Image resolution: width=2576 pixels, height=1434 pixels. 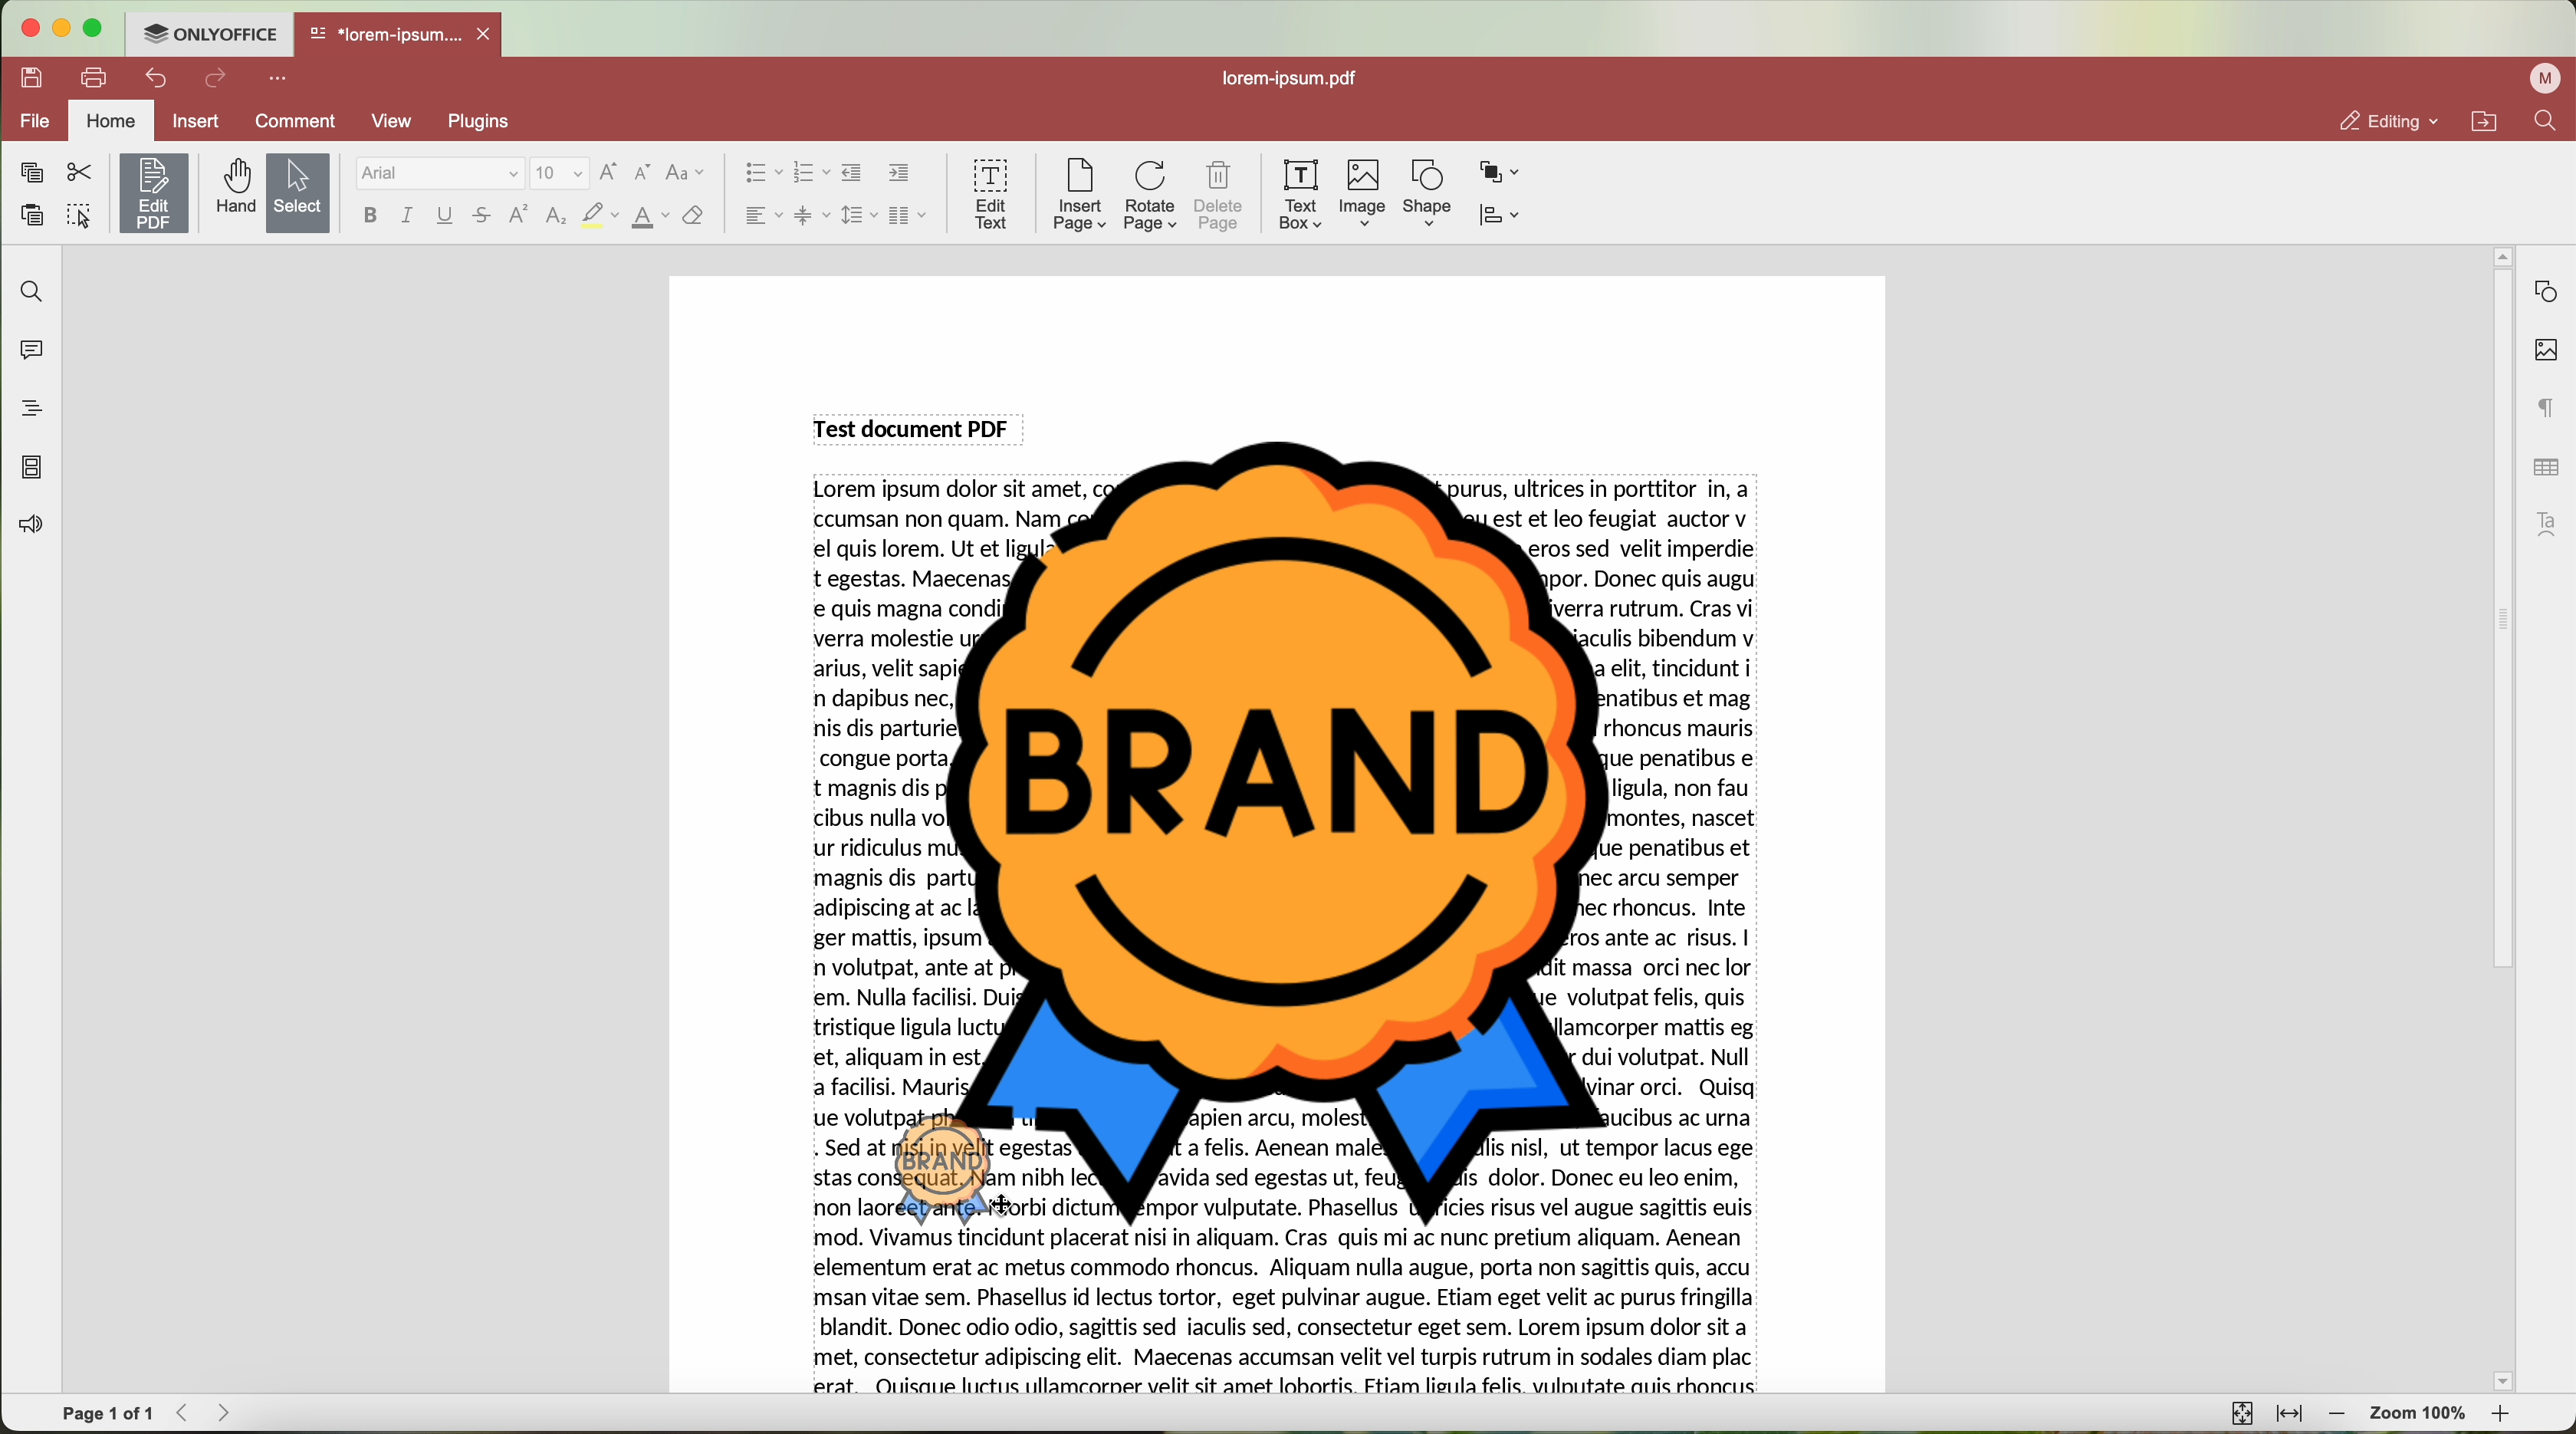 What do you see at coordinates (608, 172) in the screenshot?
I see `increment font size` at bounding box center [608, 172].